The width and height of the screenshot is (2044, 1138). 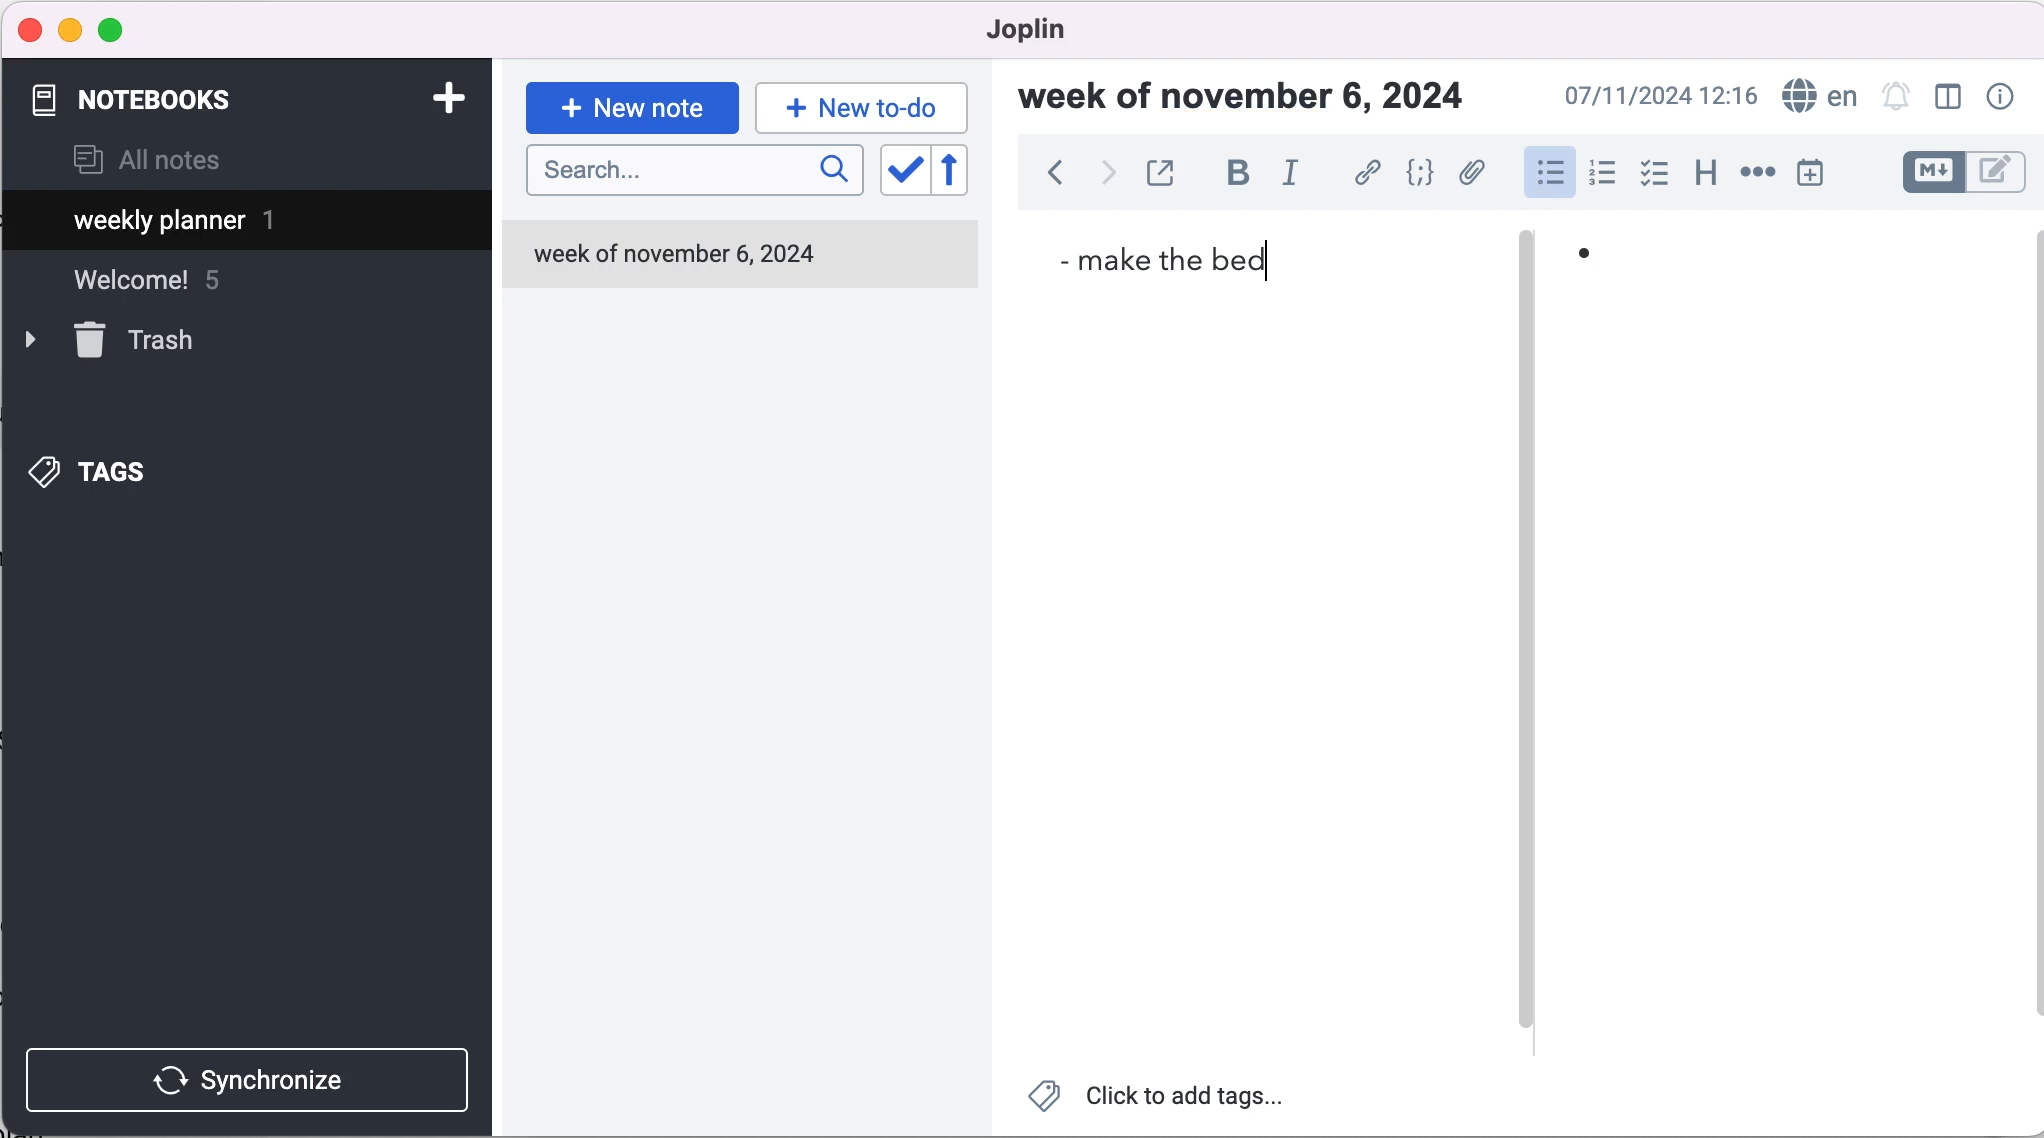 I want to click on maximize, so click(x=115, y=31).